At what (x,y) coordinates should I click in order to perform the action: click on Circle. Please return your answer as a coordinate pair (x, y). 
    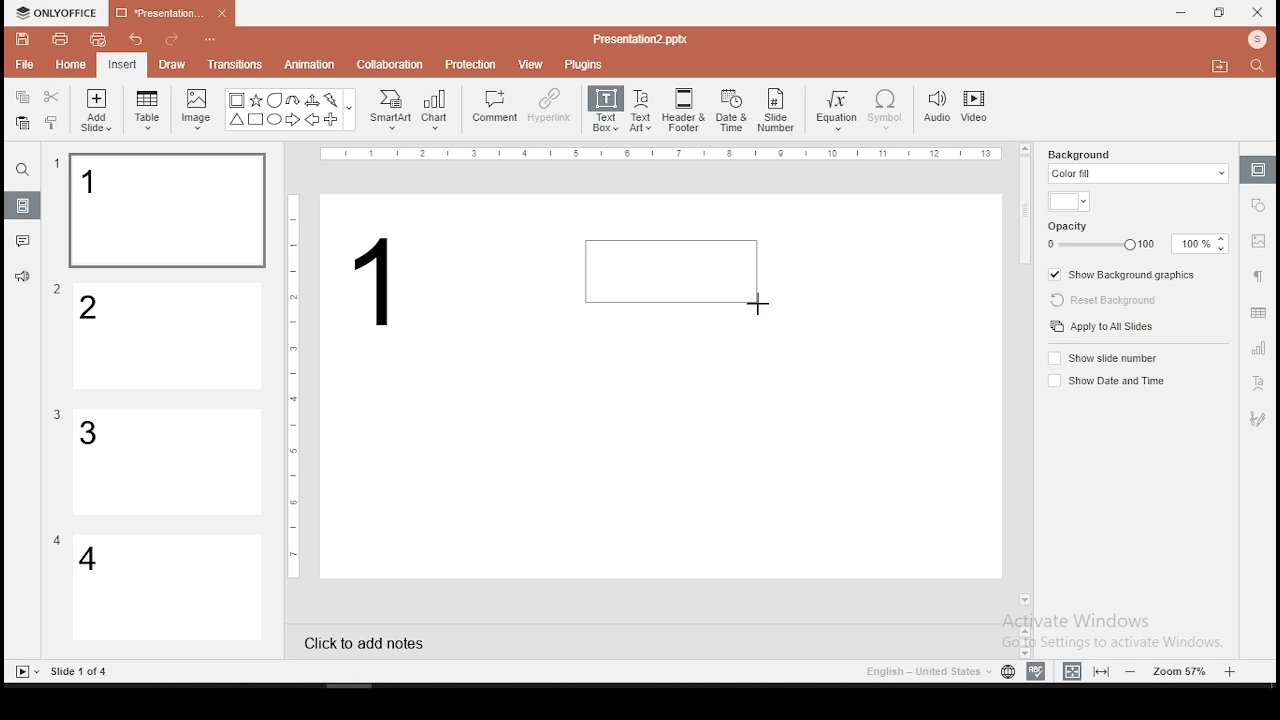
    Looking at the image, I should click on (276, 119).